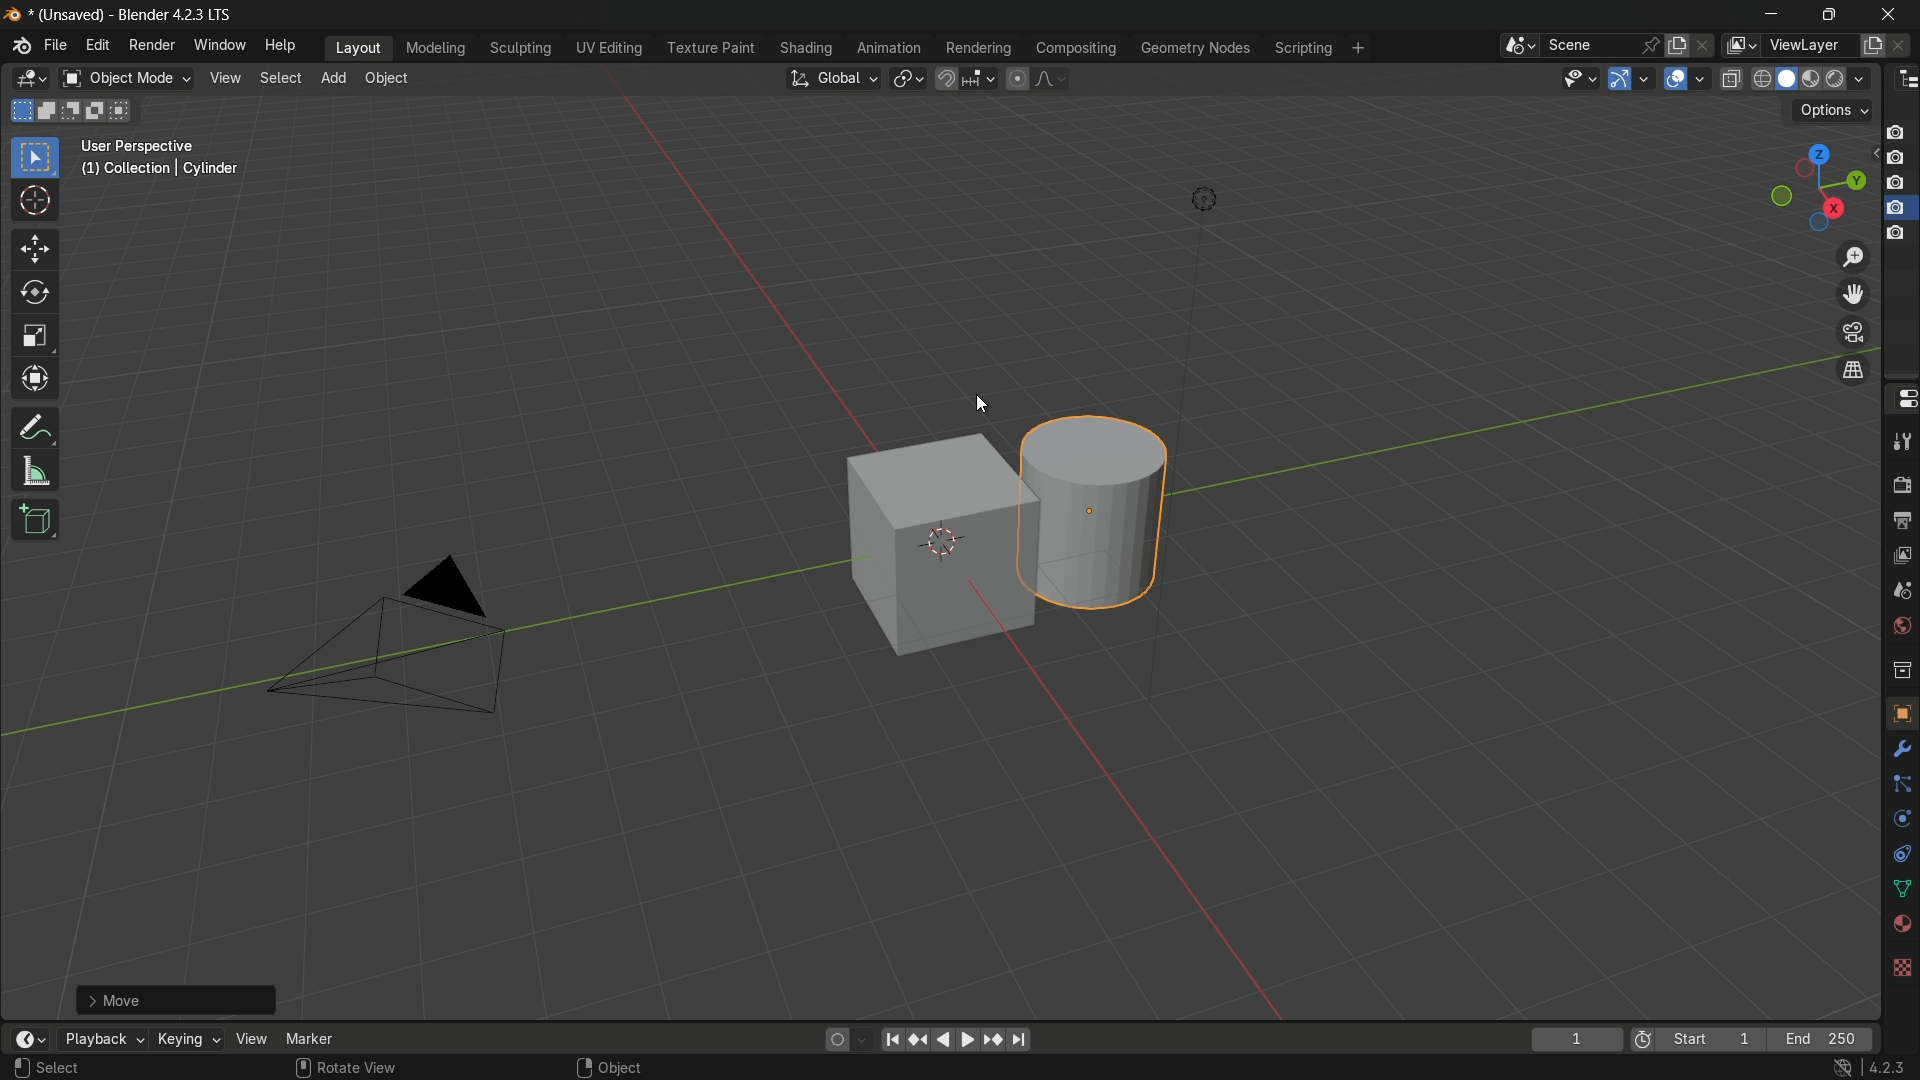 The height and width of the screenshot is (1080, 1920). What do you see at coordinates (1678, 45) in the screenshot?
I see `new scene` at bounding box center [1678, 45].